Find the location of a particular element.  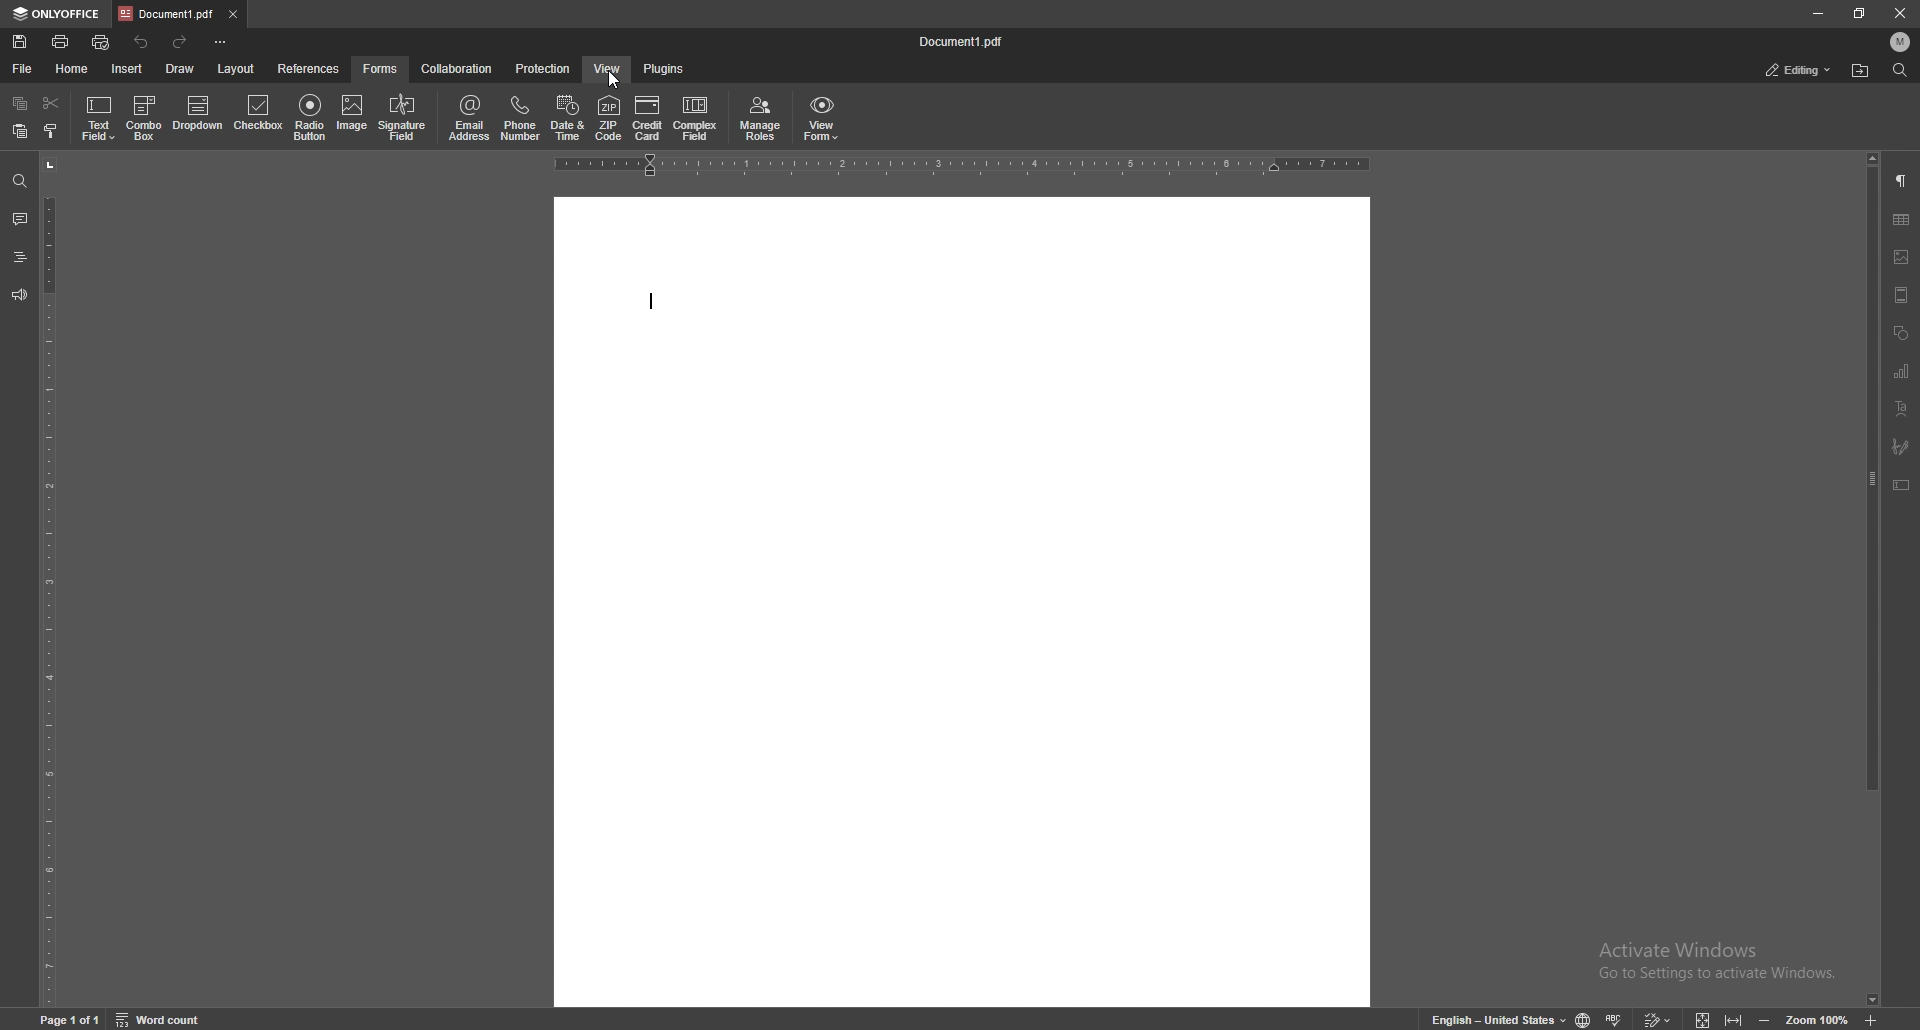

undo is located at coordinates (142, 42).